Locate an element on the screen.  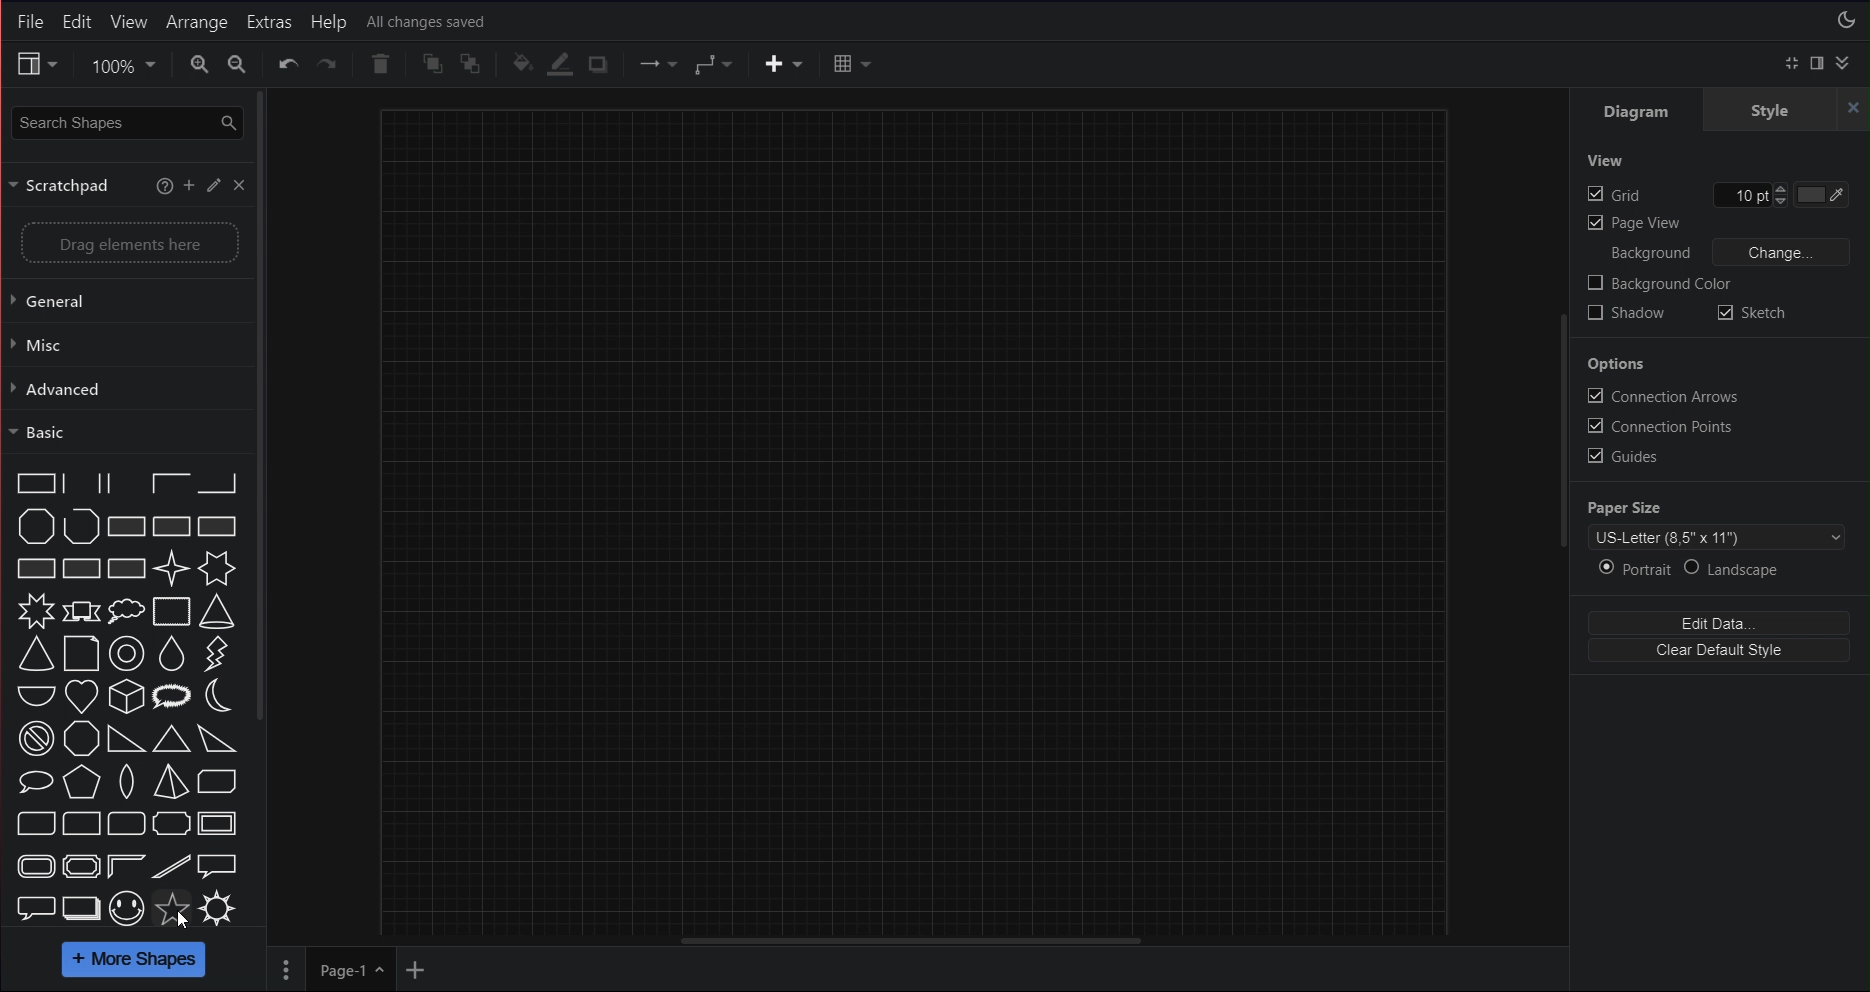
Night Mode is located at coordinates (1848, 21).